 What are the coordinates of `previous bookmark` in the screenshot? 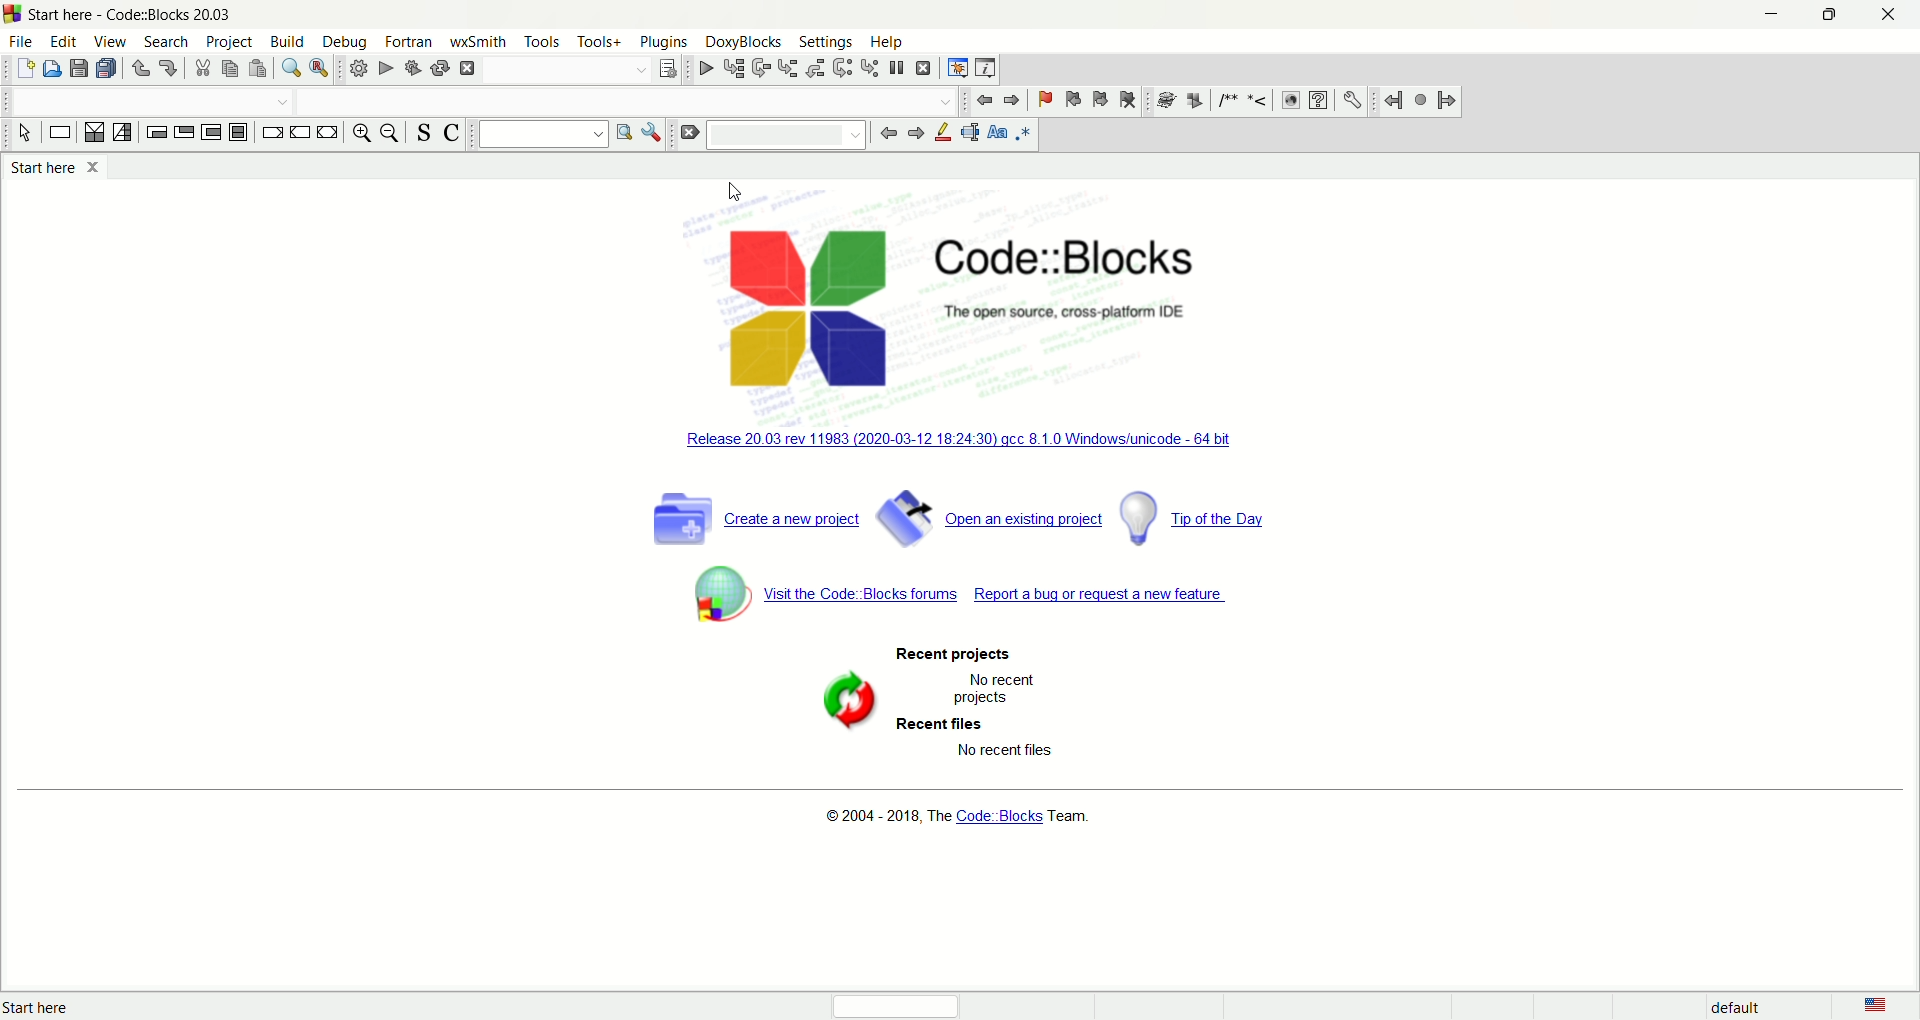 It's located at (1075, 98).